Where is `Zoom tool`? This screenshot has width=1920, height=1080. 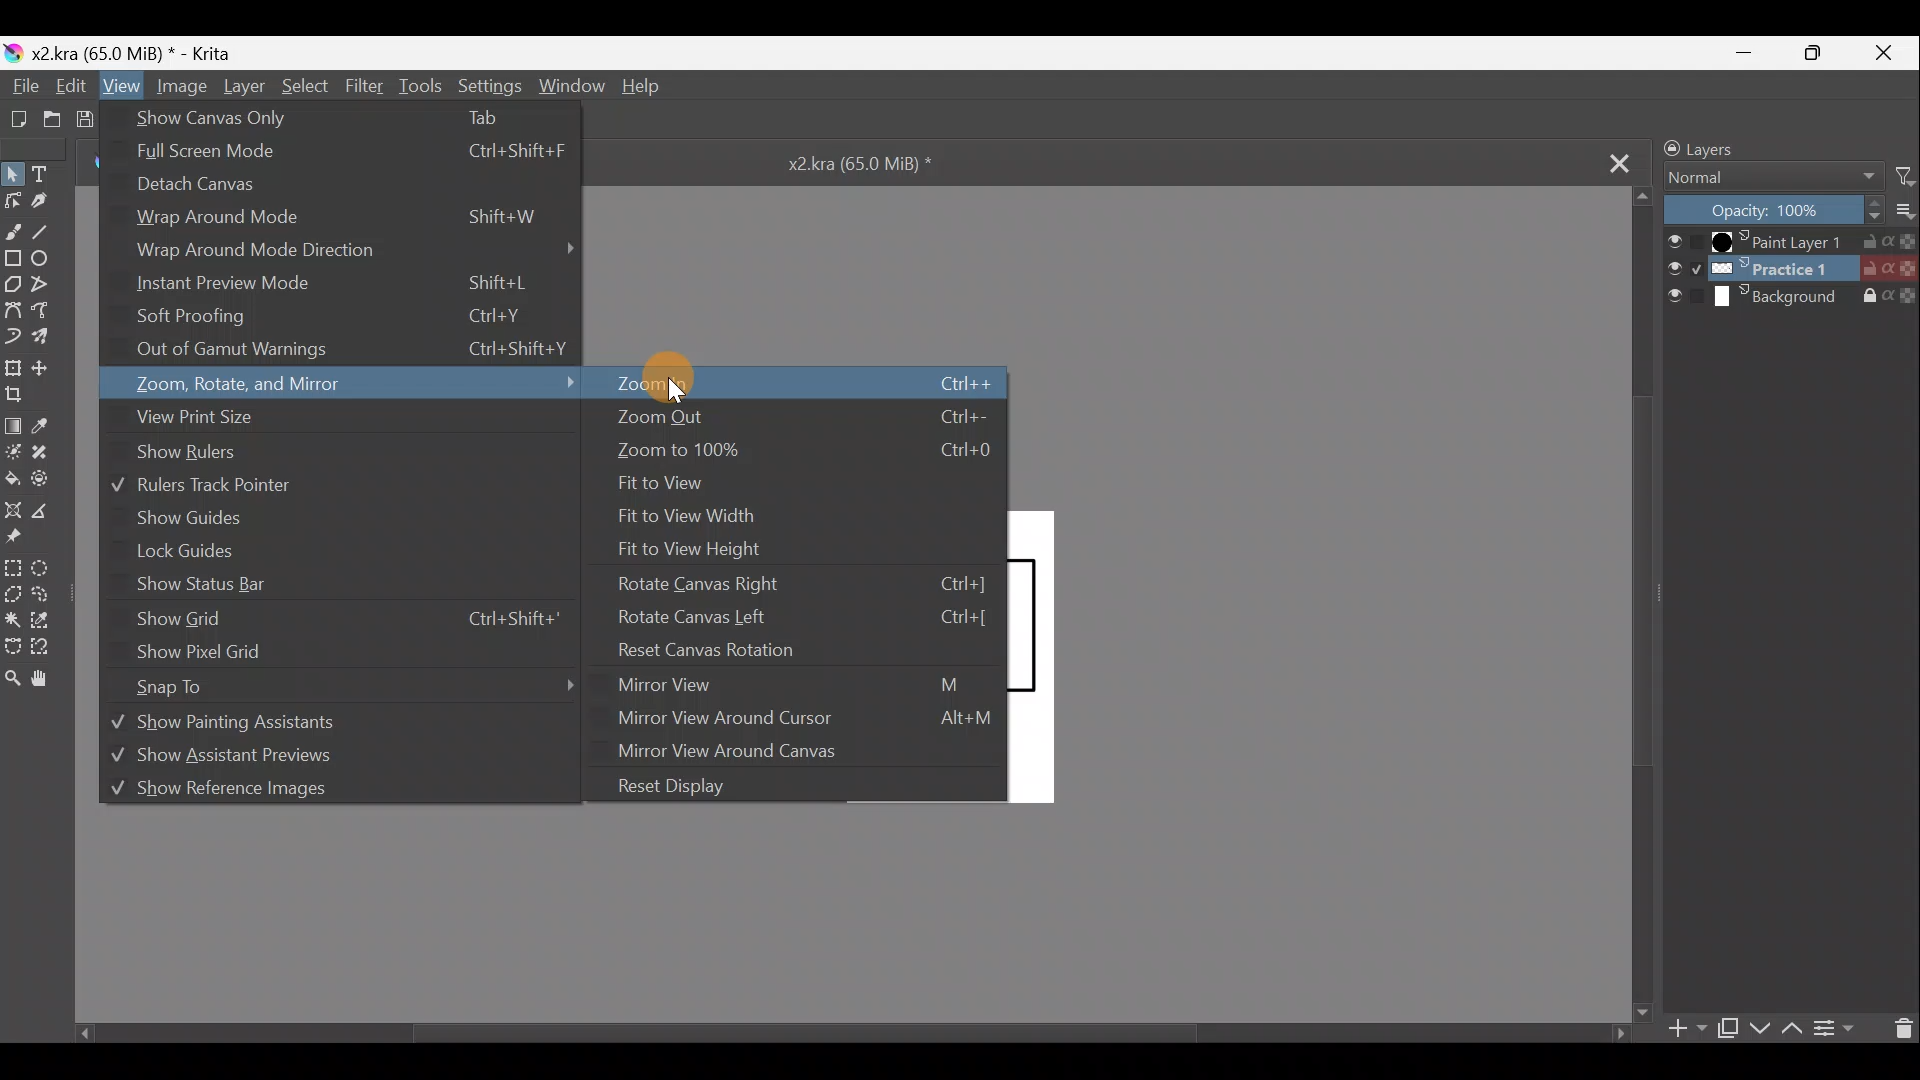 Zoom tool is located at coordinates (12, 680).